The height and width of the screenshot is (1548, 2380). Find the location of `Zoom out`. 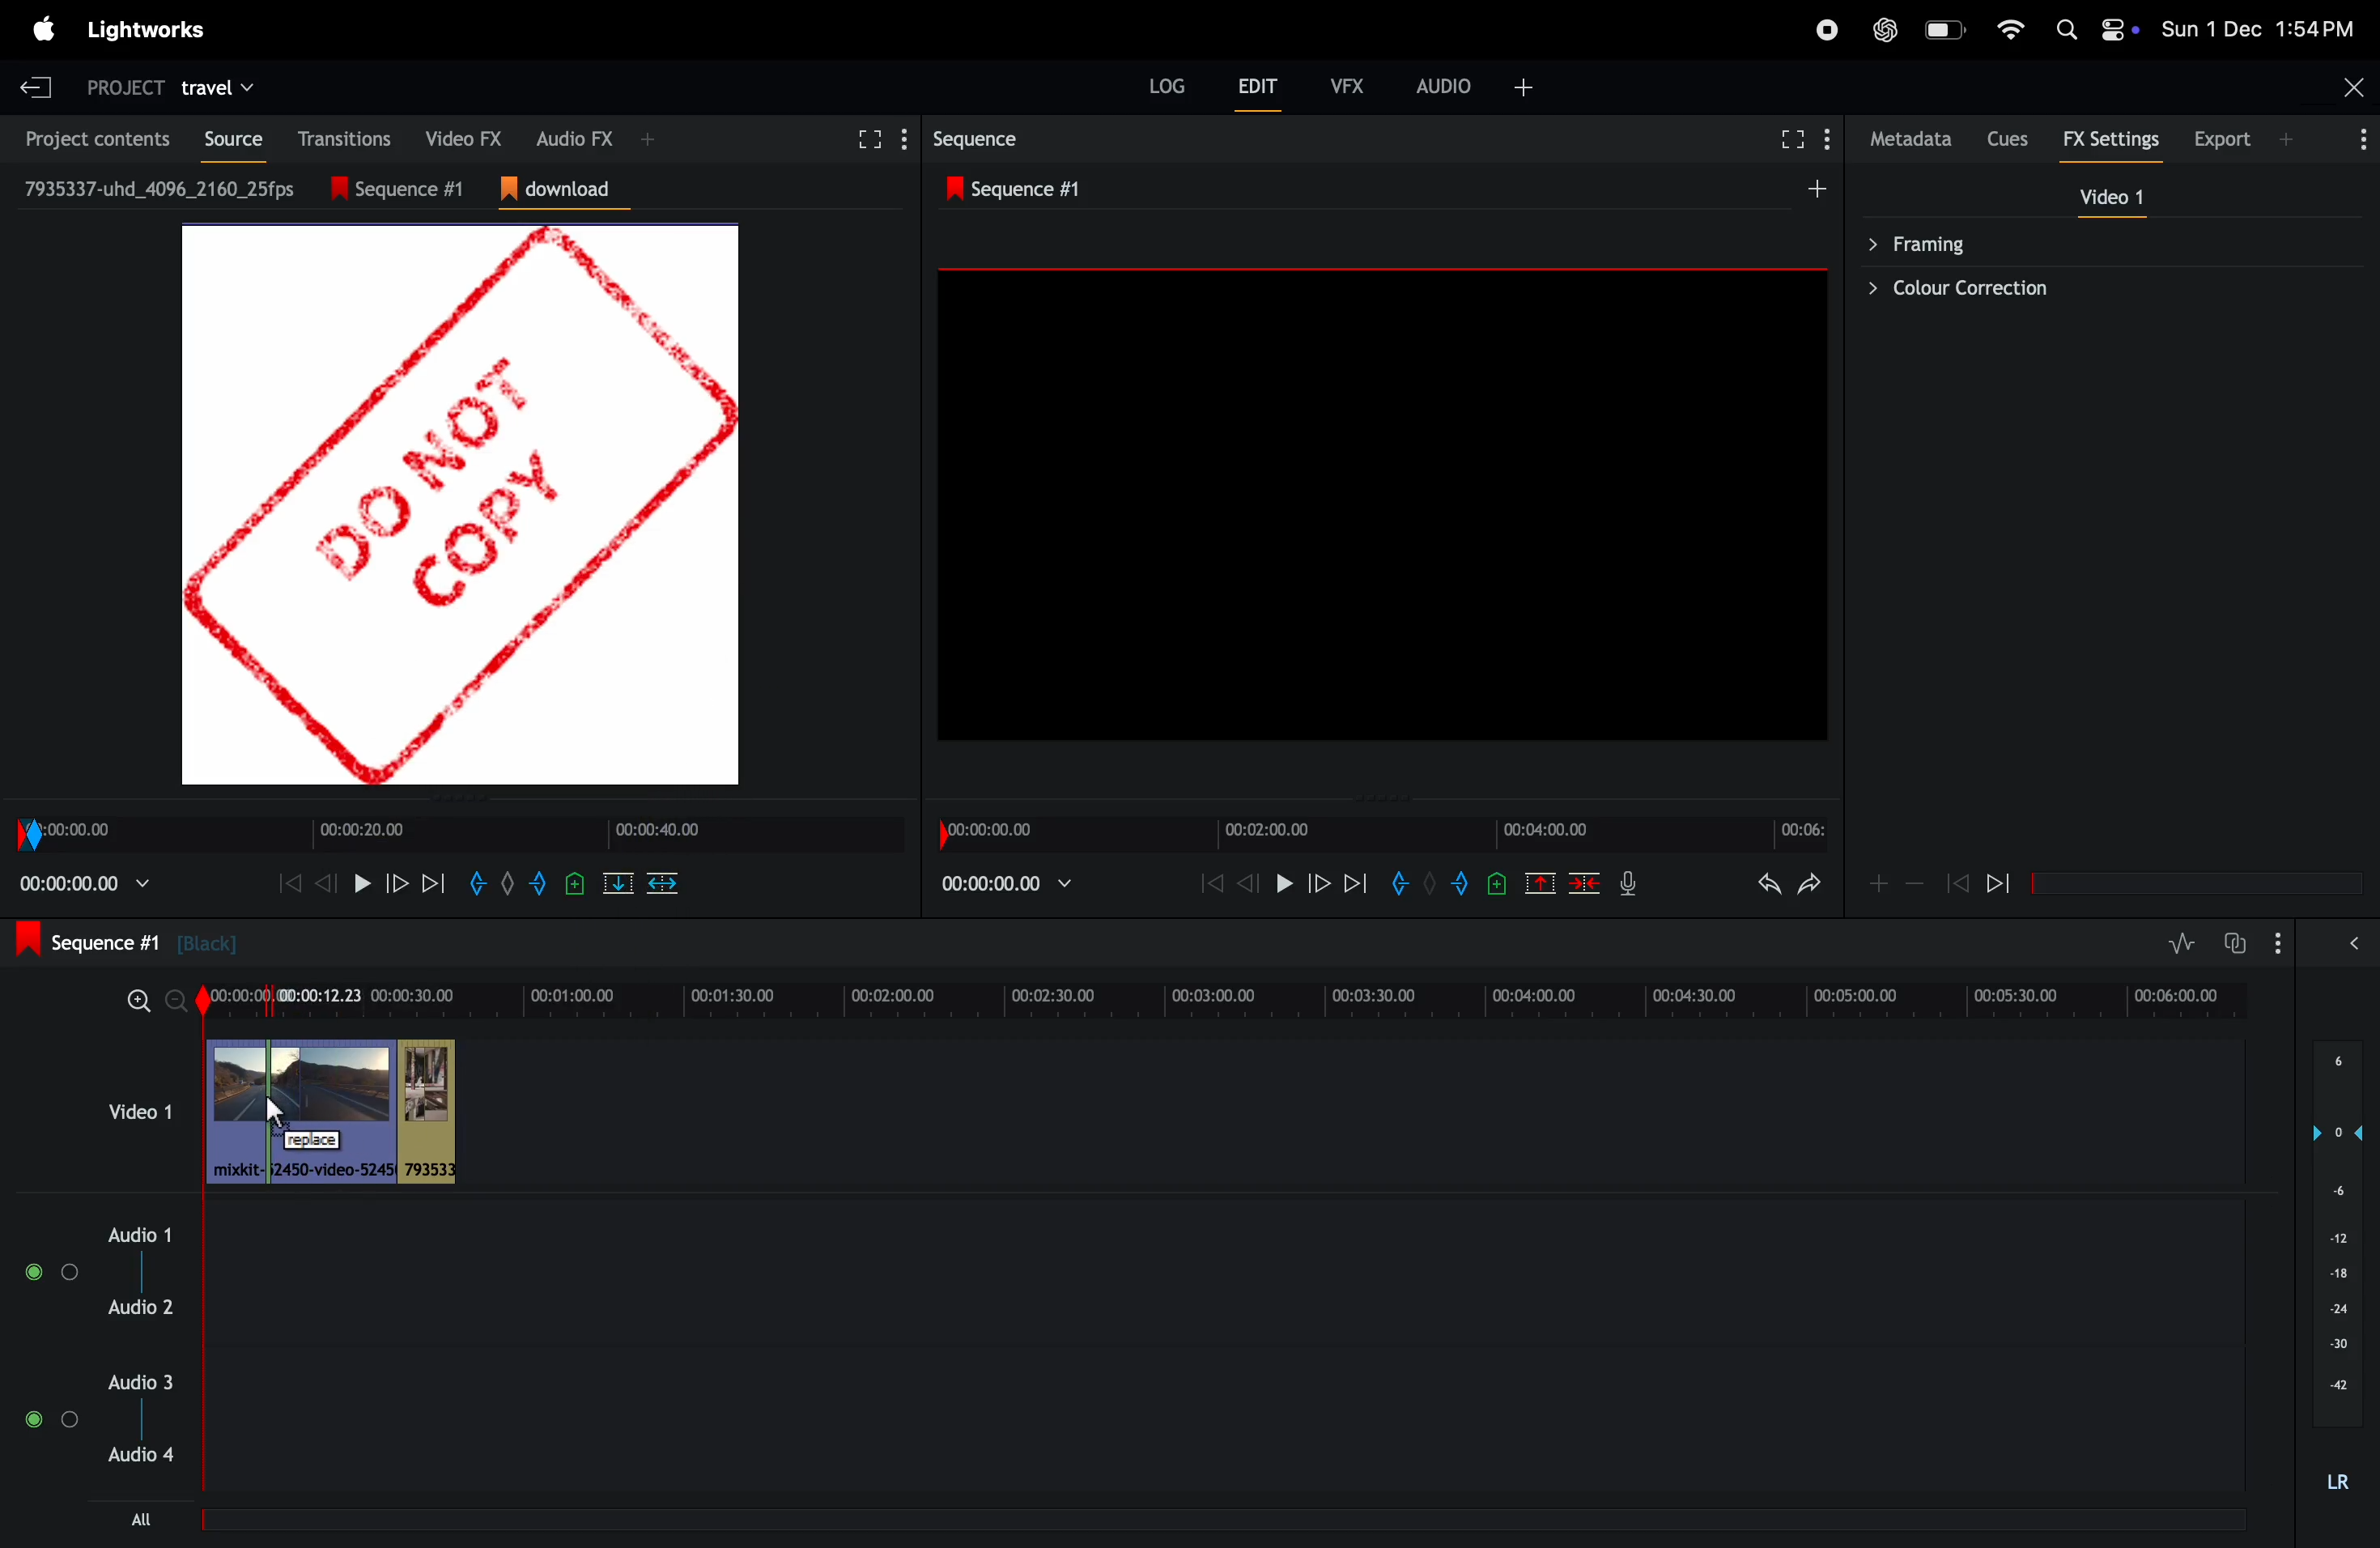

Zoom out is located at coordinates (175, 1001).